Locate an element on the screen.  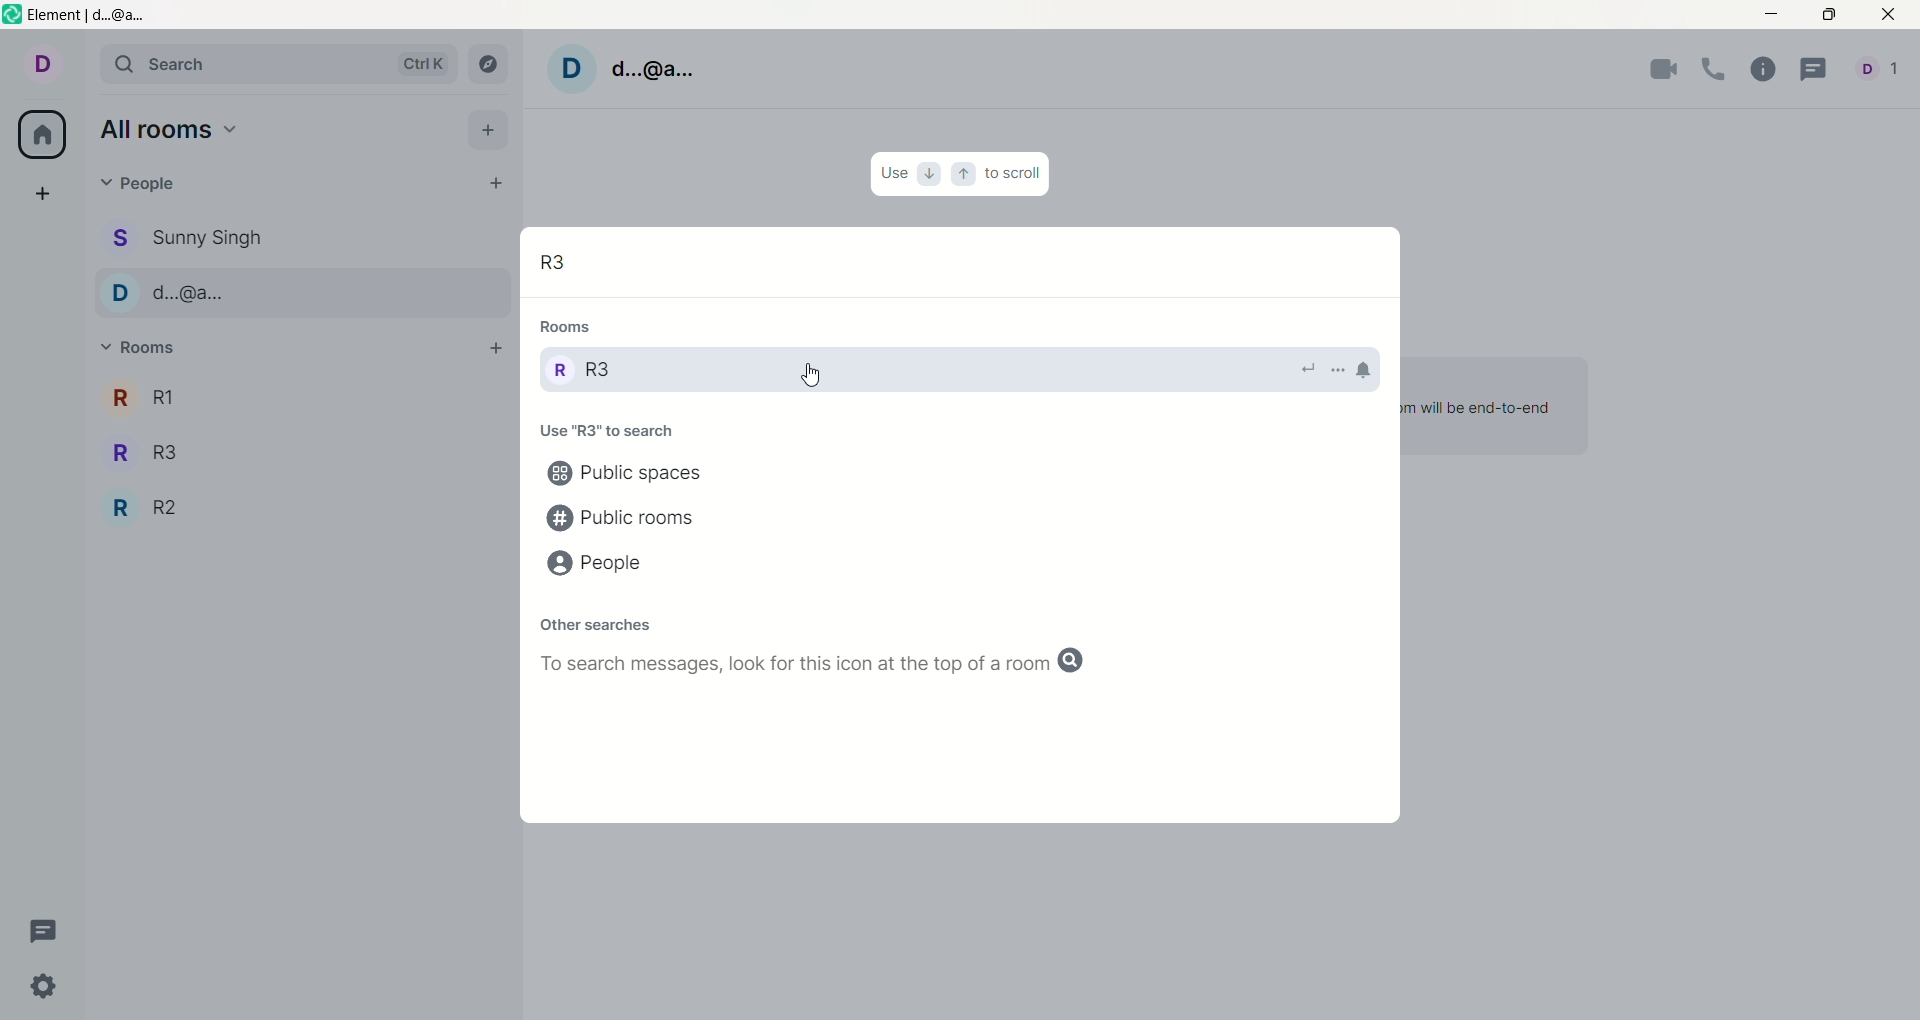
public rooms is located at coordinates (627, 518).